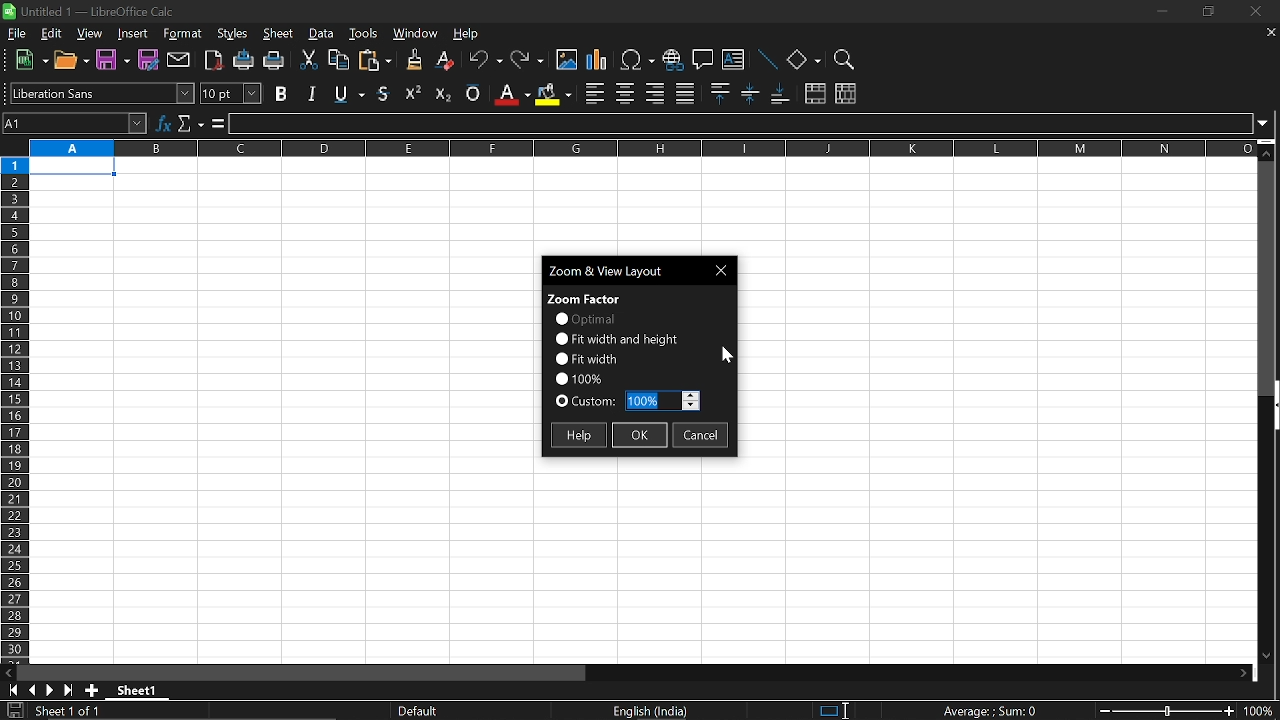  I want to click on restore down, so click(1206, 13).